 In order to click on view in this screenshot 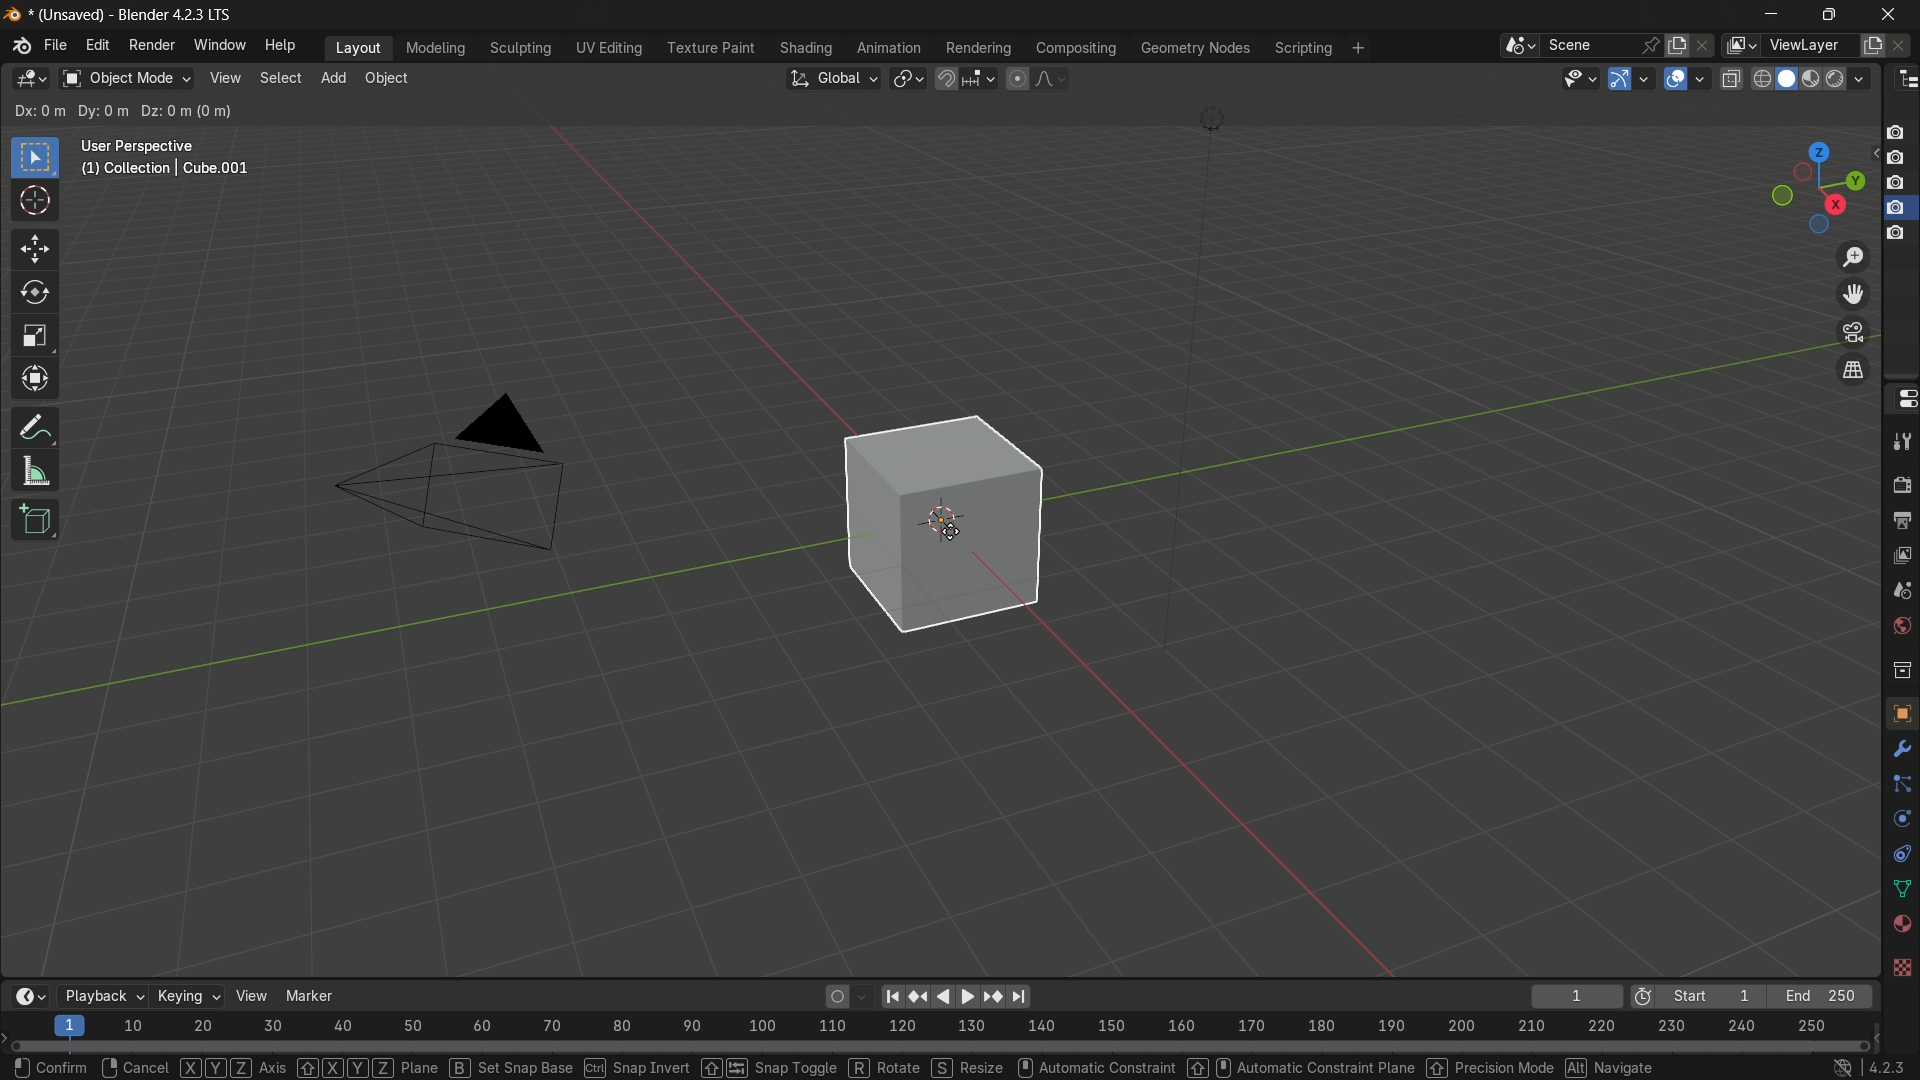, I will do `click(255, 996)`.